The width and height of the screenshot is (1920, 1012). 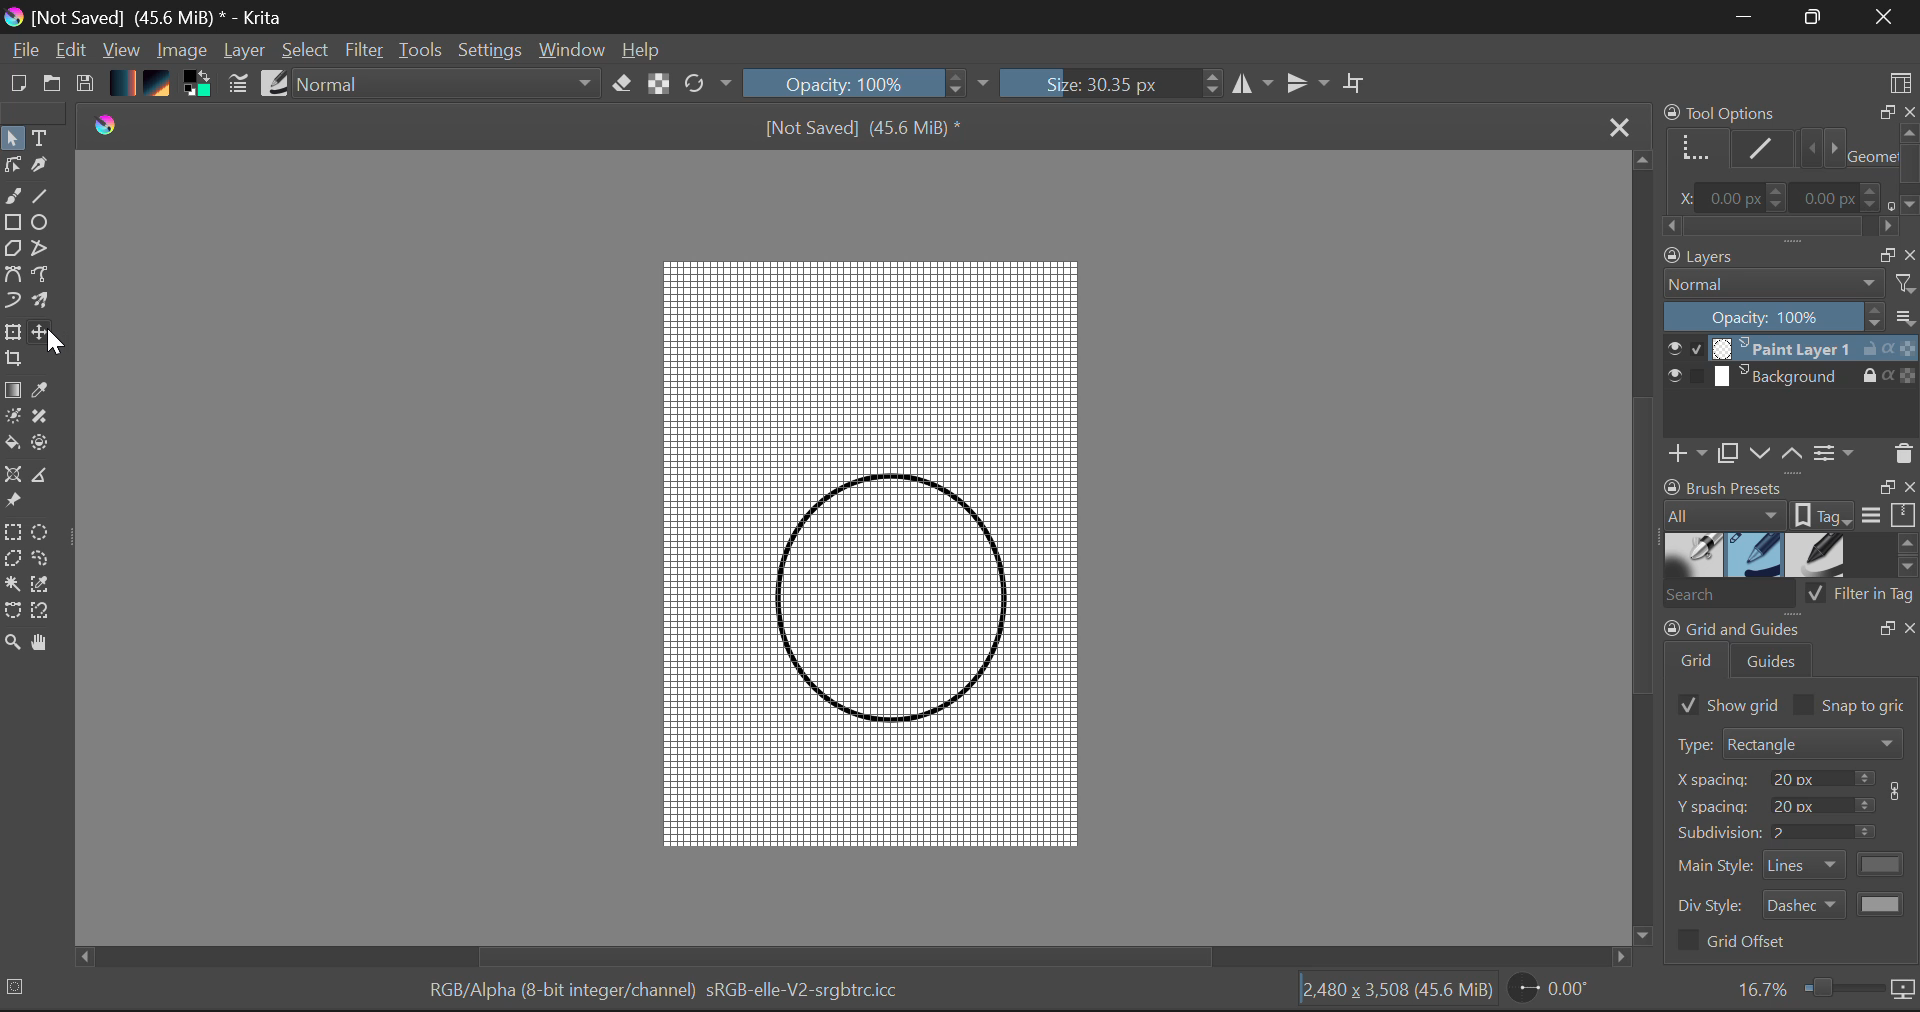 I want to click on New, so click(x=14, y=85).